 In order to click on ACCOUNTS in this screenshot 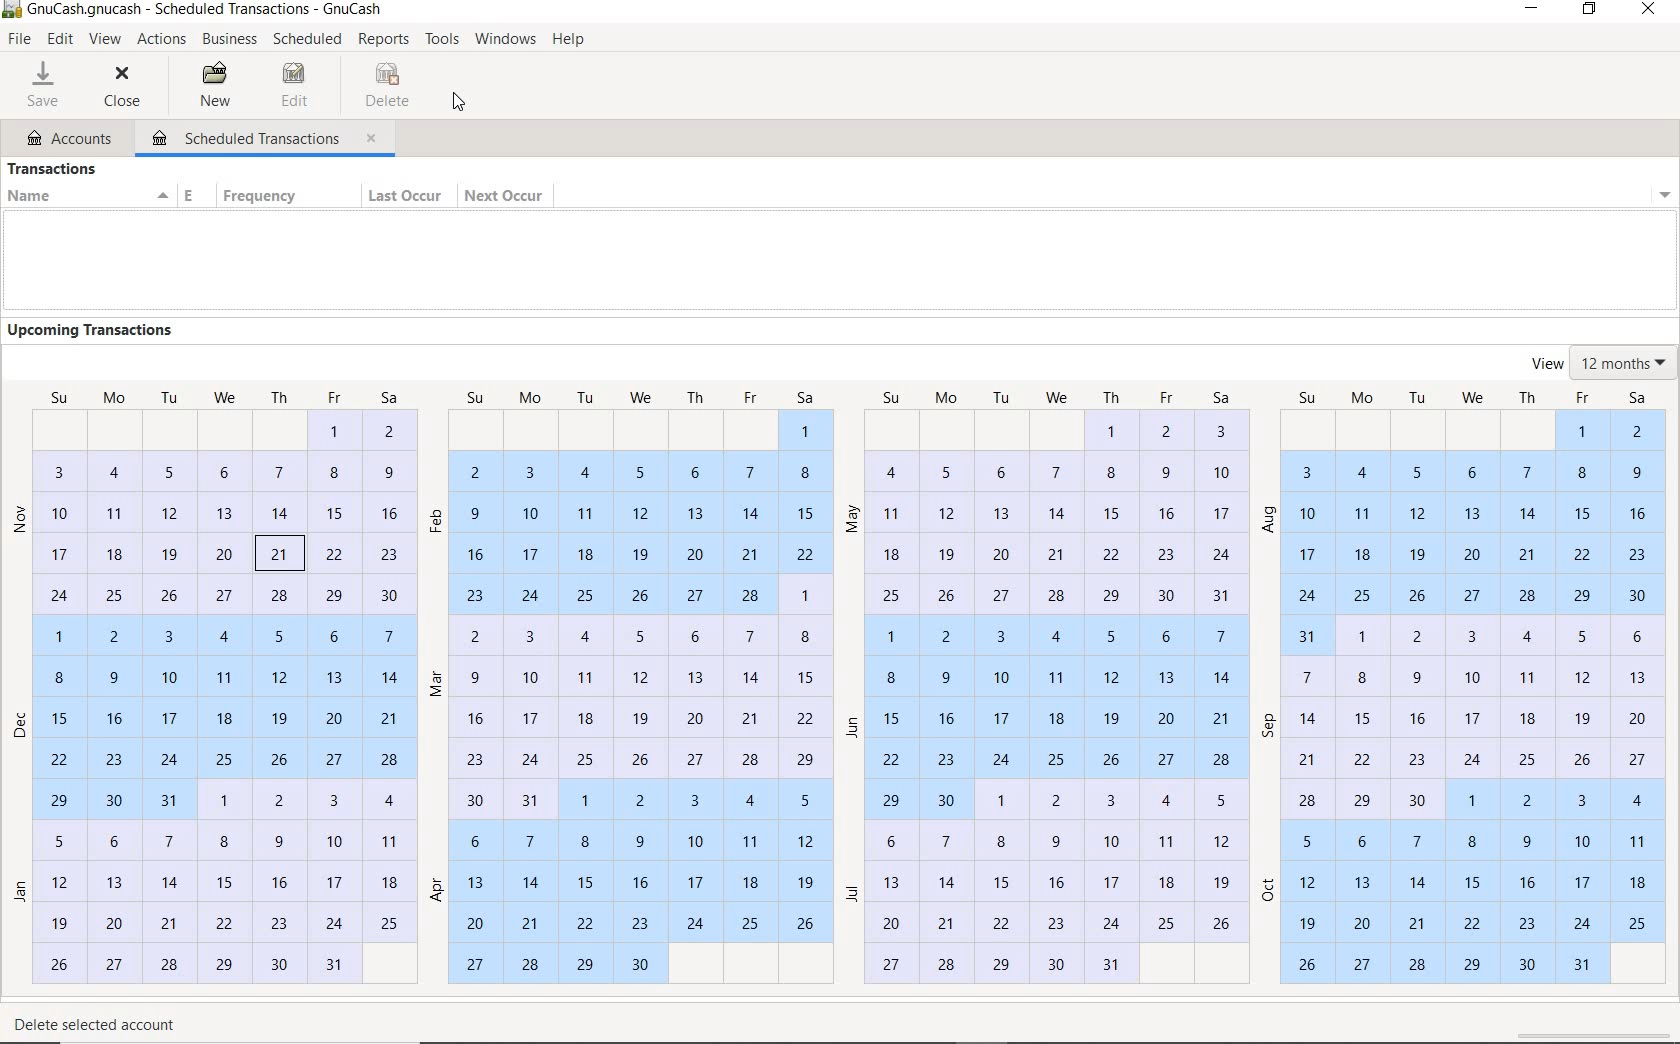, I will do `click(70, 138)`.